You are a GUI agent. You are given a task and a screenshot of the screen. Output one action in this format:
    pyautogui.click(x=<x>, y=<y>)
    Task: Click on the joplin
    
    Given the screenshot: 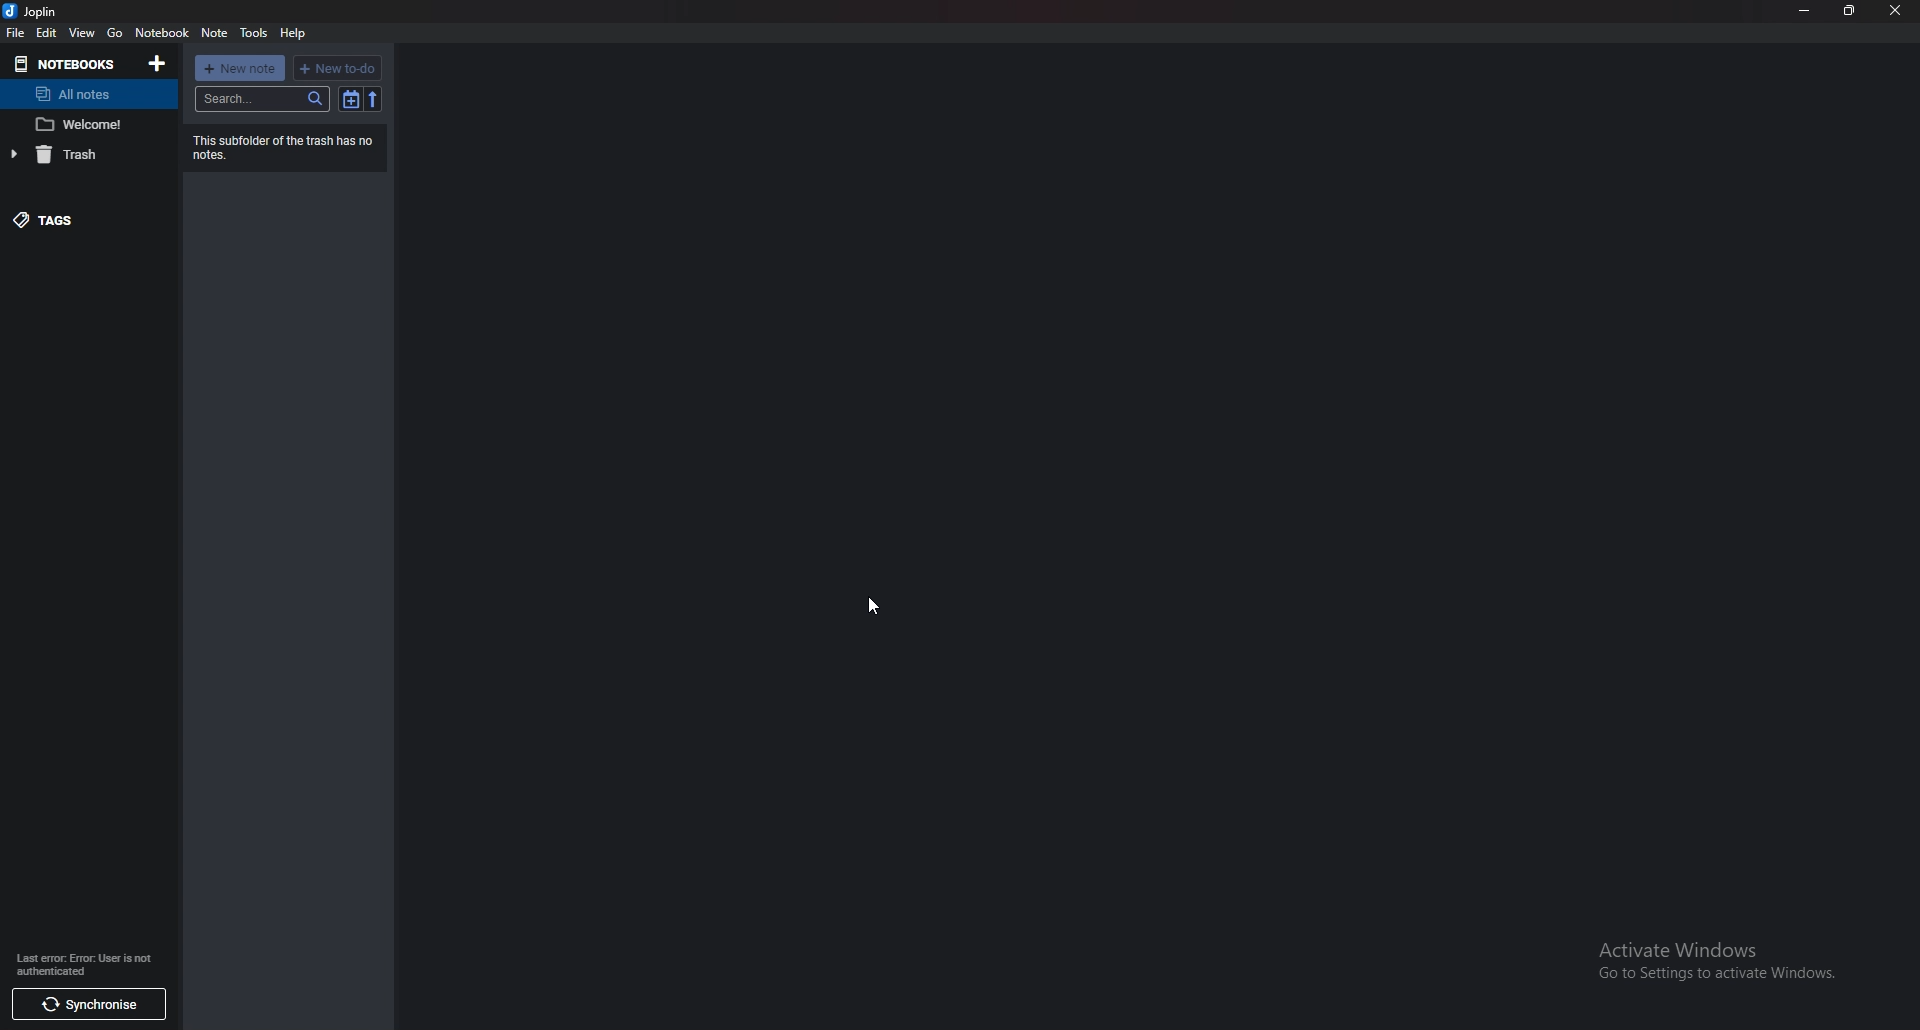 What is the action you would take?
    pyautogui.click(x=34, y=12)
    